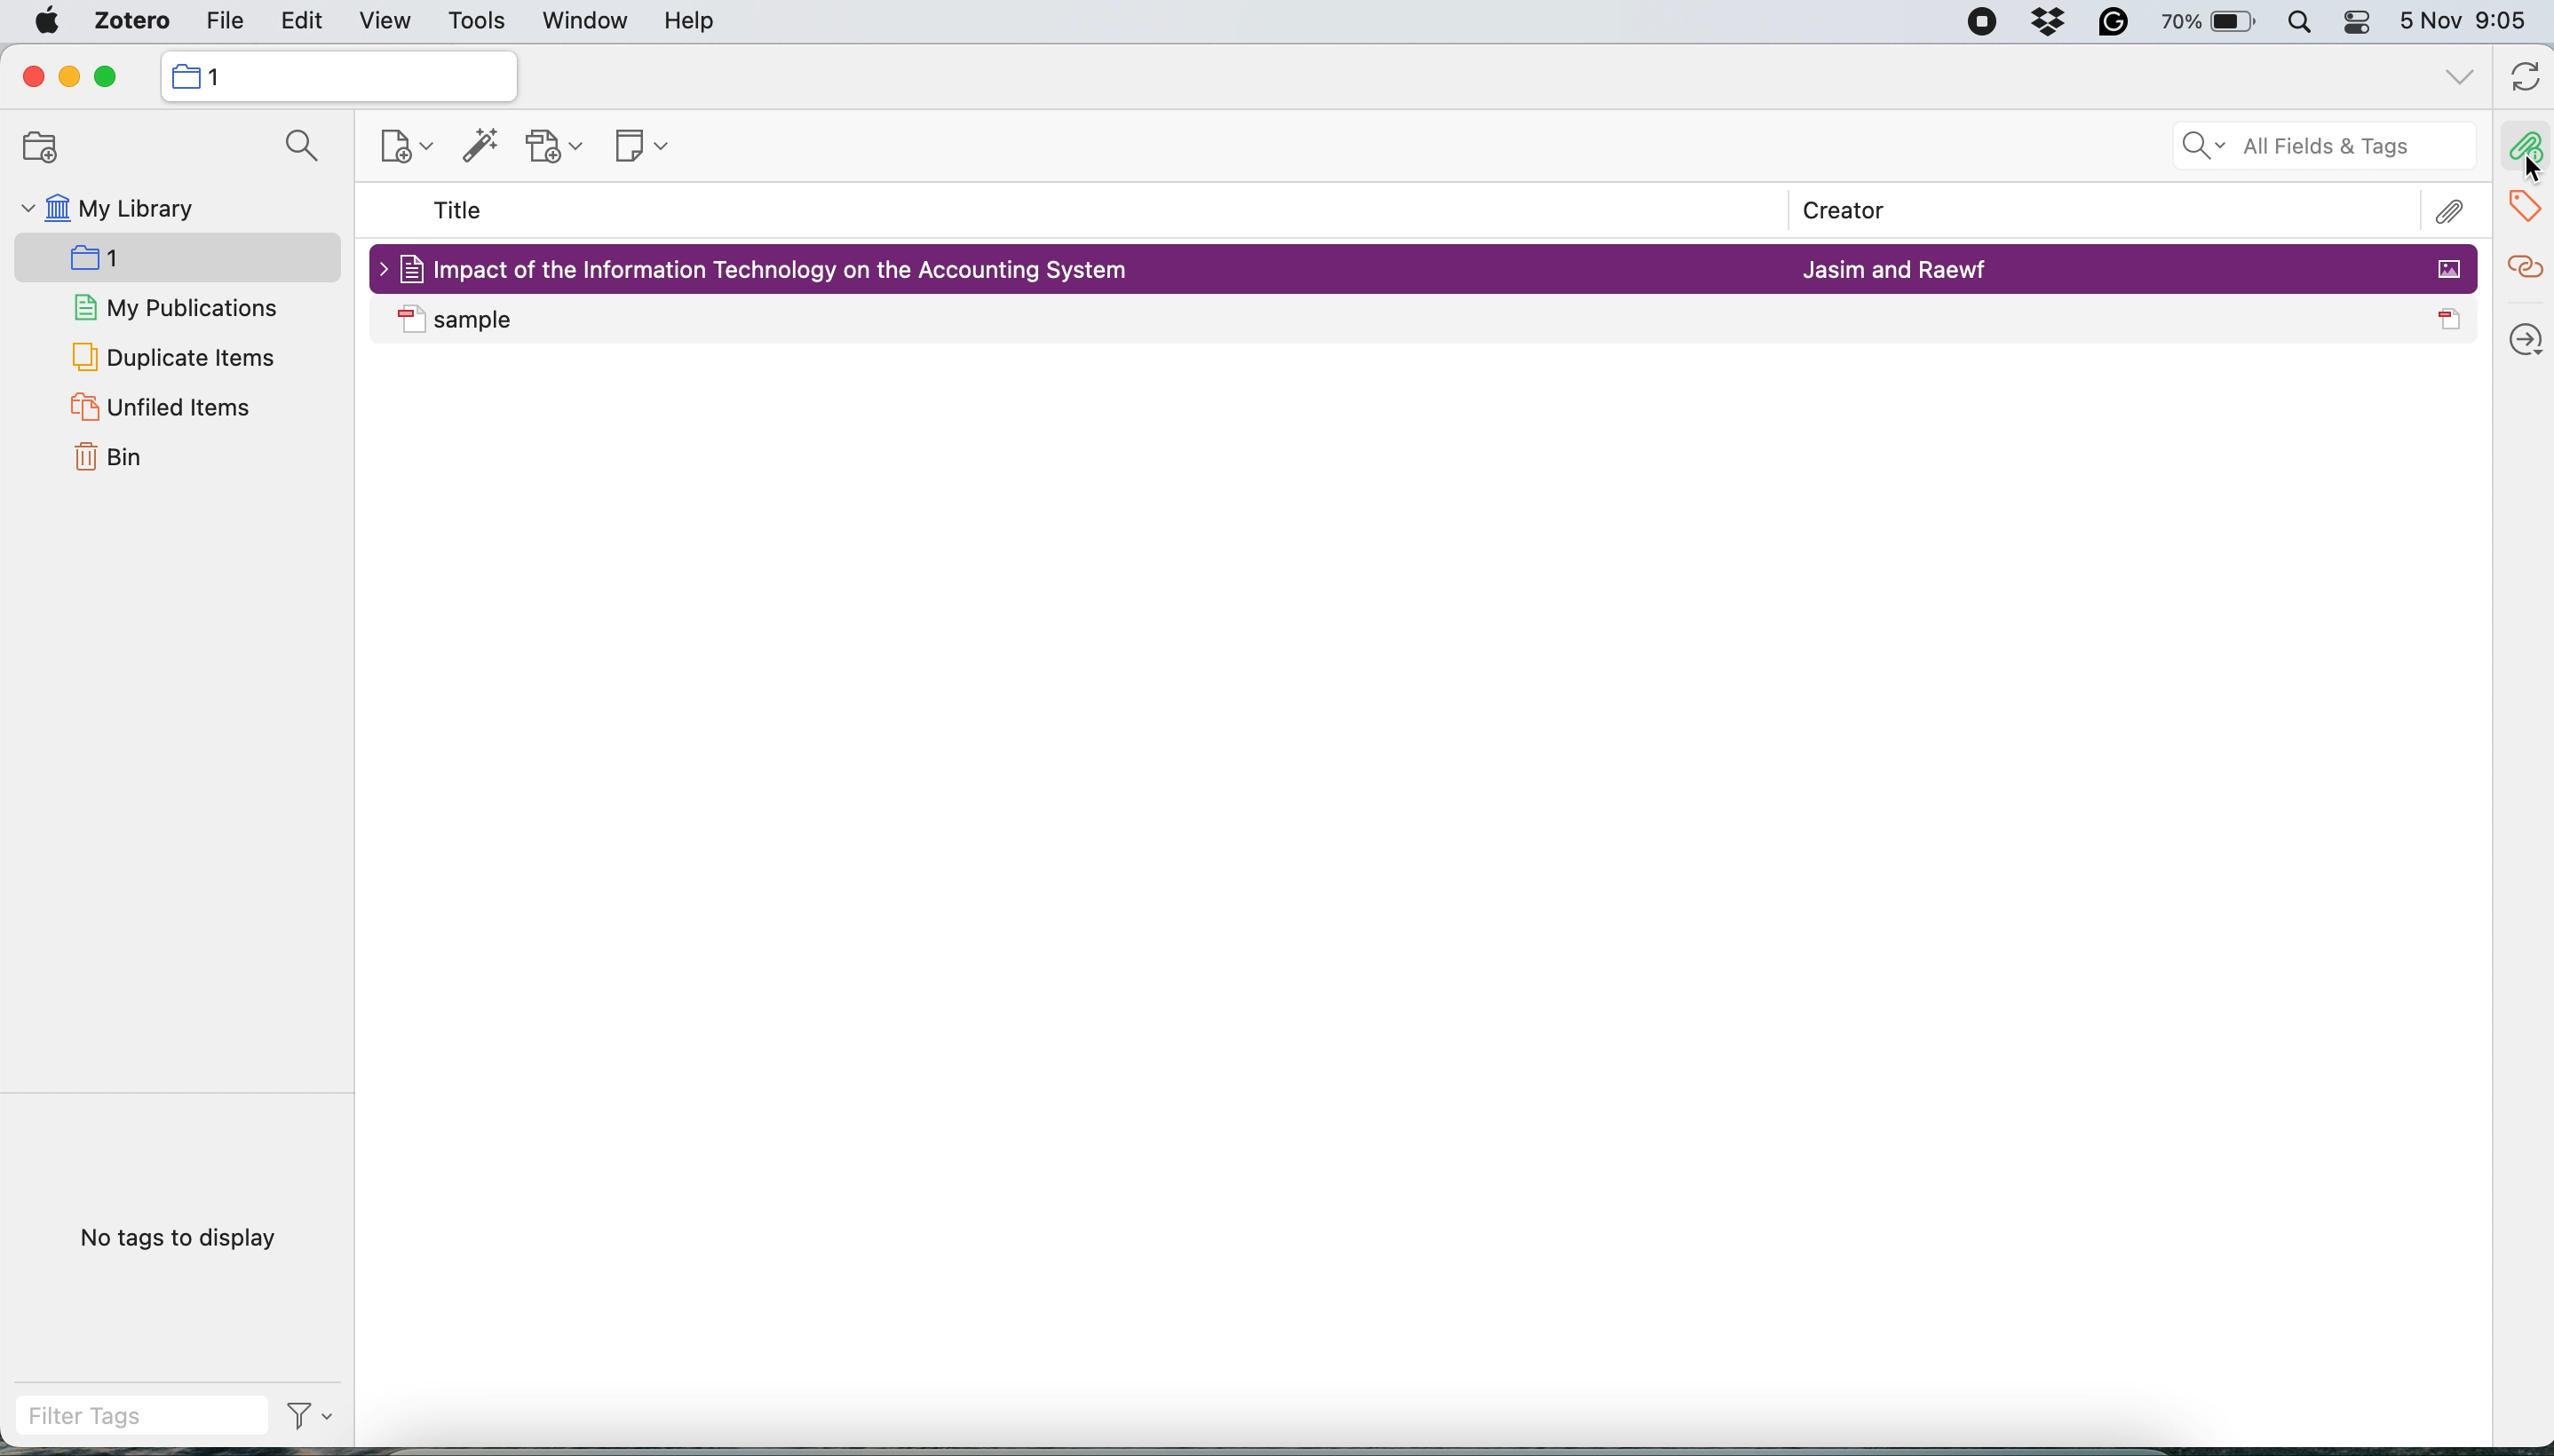 The width and height of the screenshot is (2554, 1456). I want to click on dropbox, so click(2052, 25).